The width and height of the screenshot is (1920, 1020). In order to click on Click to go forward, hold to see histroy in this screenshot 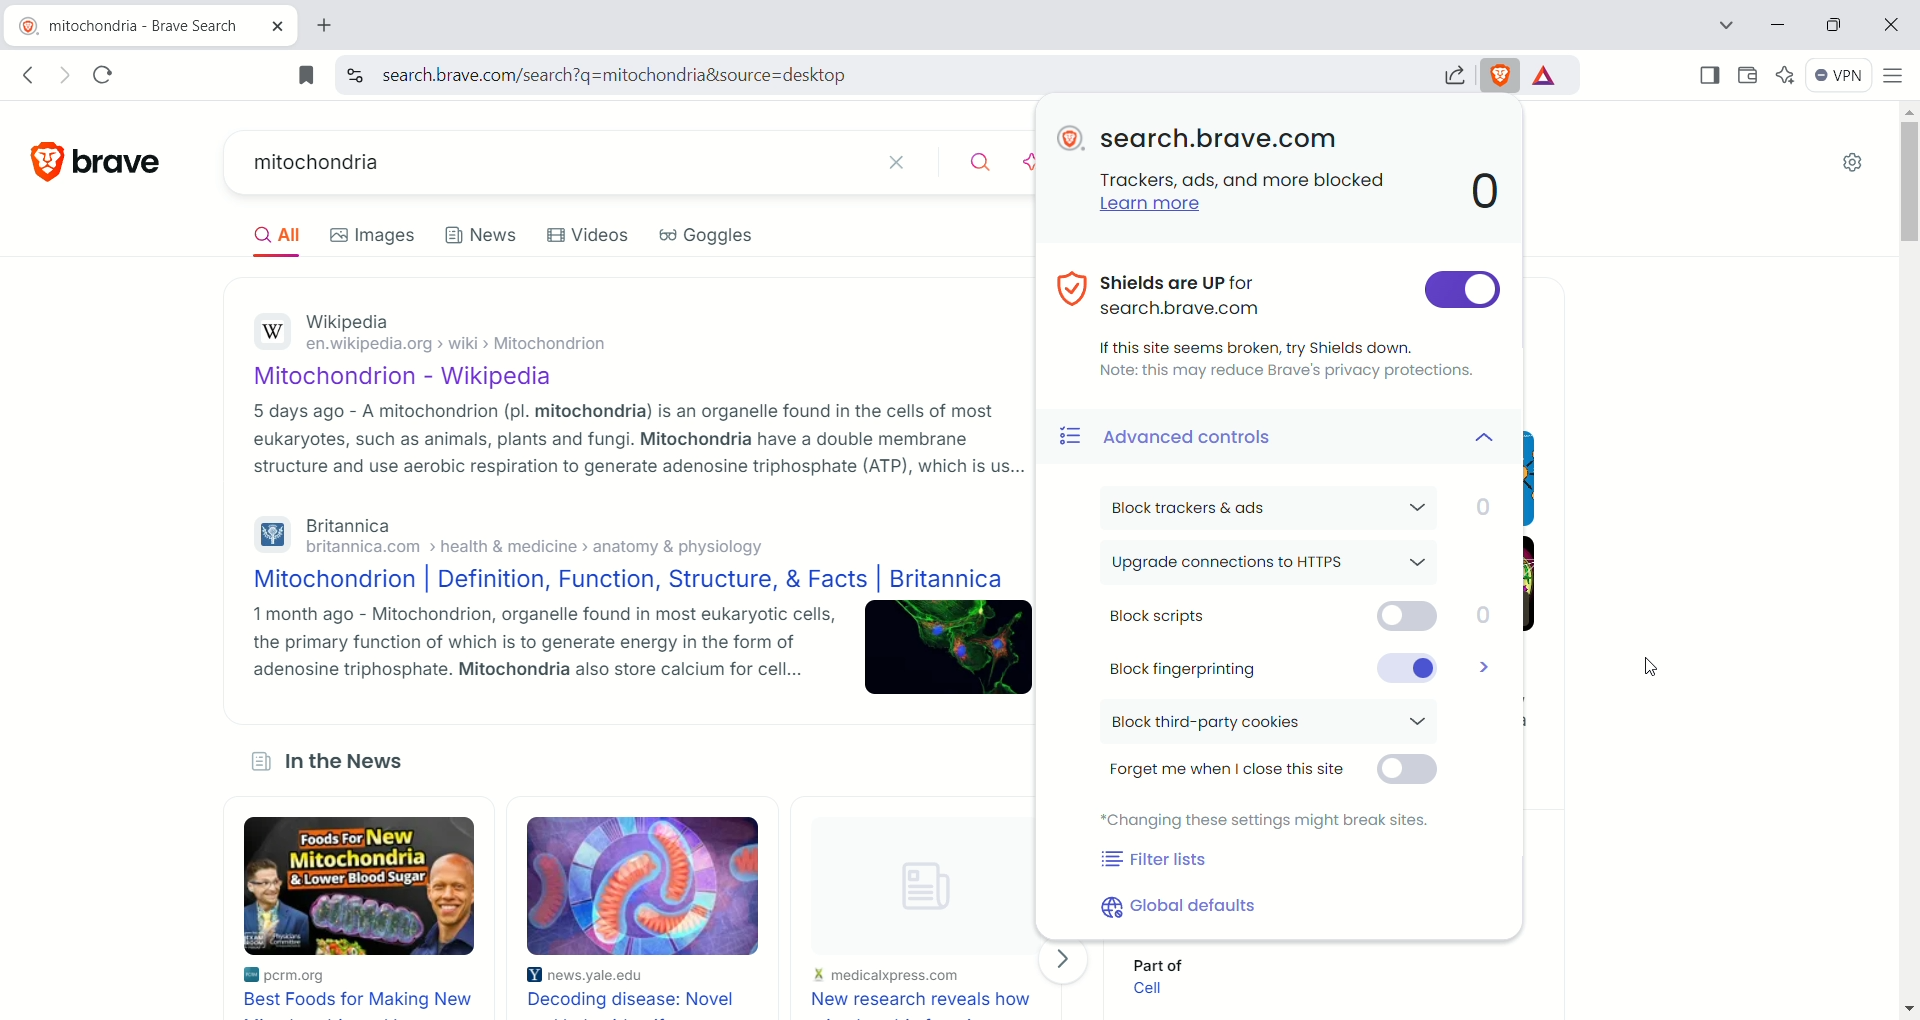, I will do `click(67, 74)`.